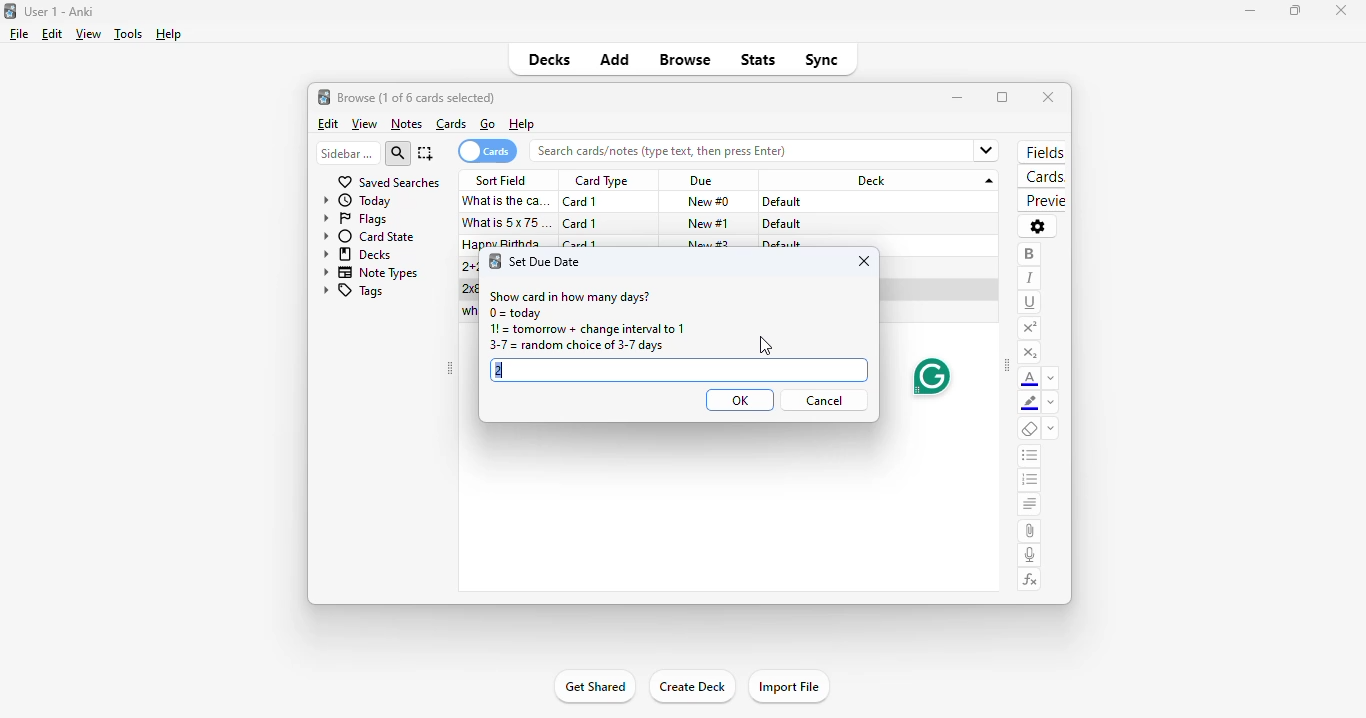 The height and width of the screenshot is (718, 1366). Describe the element at coordinates (1029, 353) in the screenshot. I see `subscript` at that location.